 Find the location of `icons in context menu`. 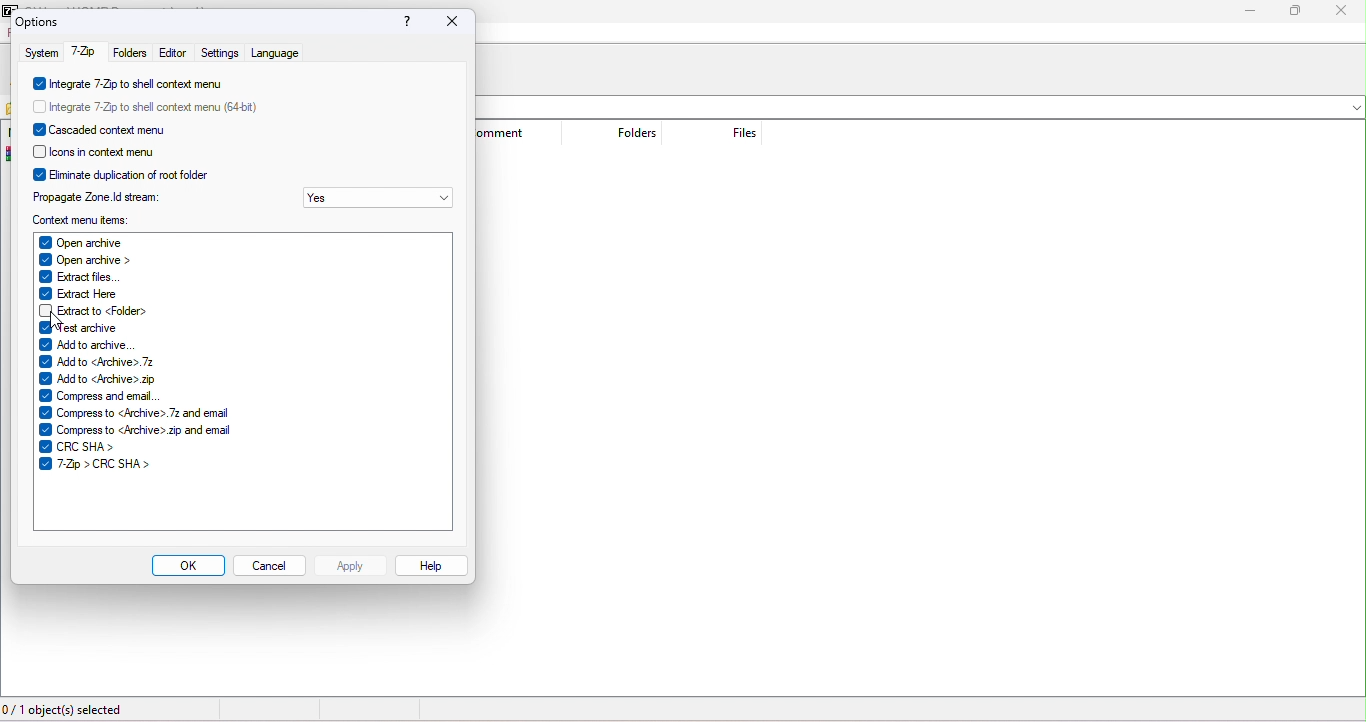

icons in context menu is located at coordinates (111, 150).